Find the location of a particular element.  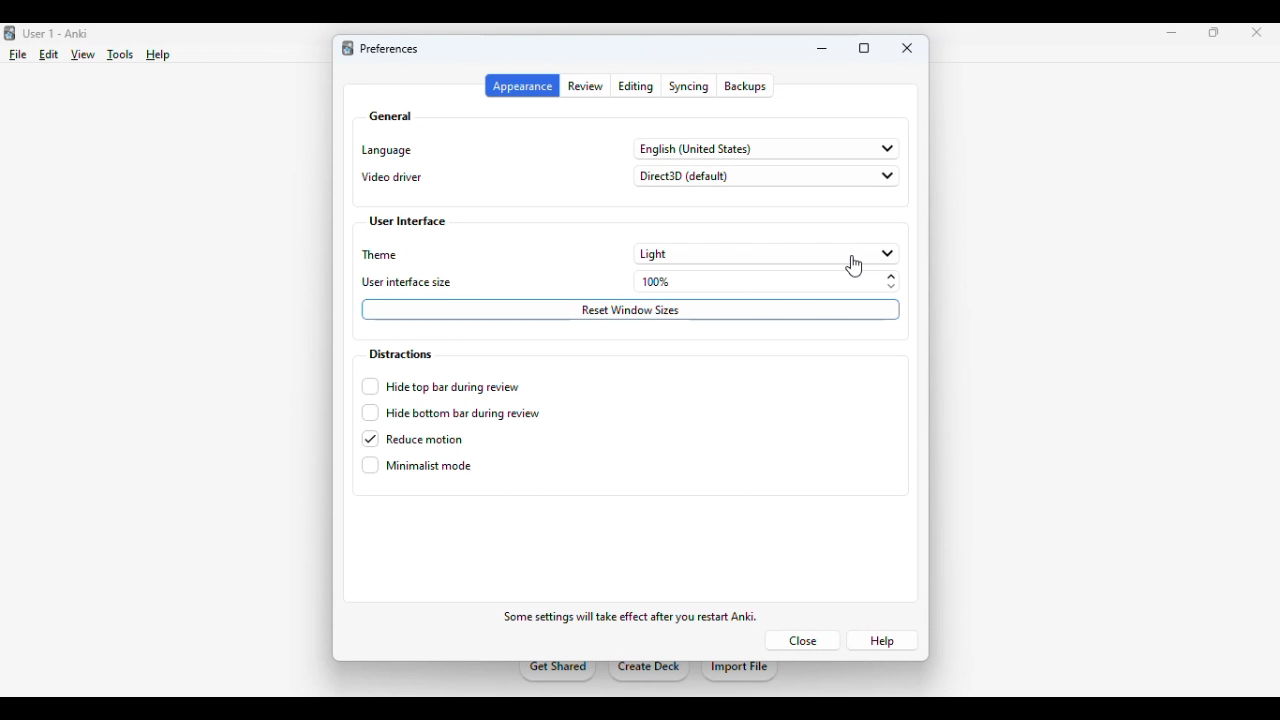

theme is located at coordinates (382, 255).